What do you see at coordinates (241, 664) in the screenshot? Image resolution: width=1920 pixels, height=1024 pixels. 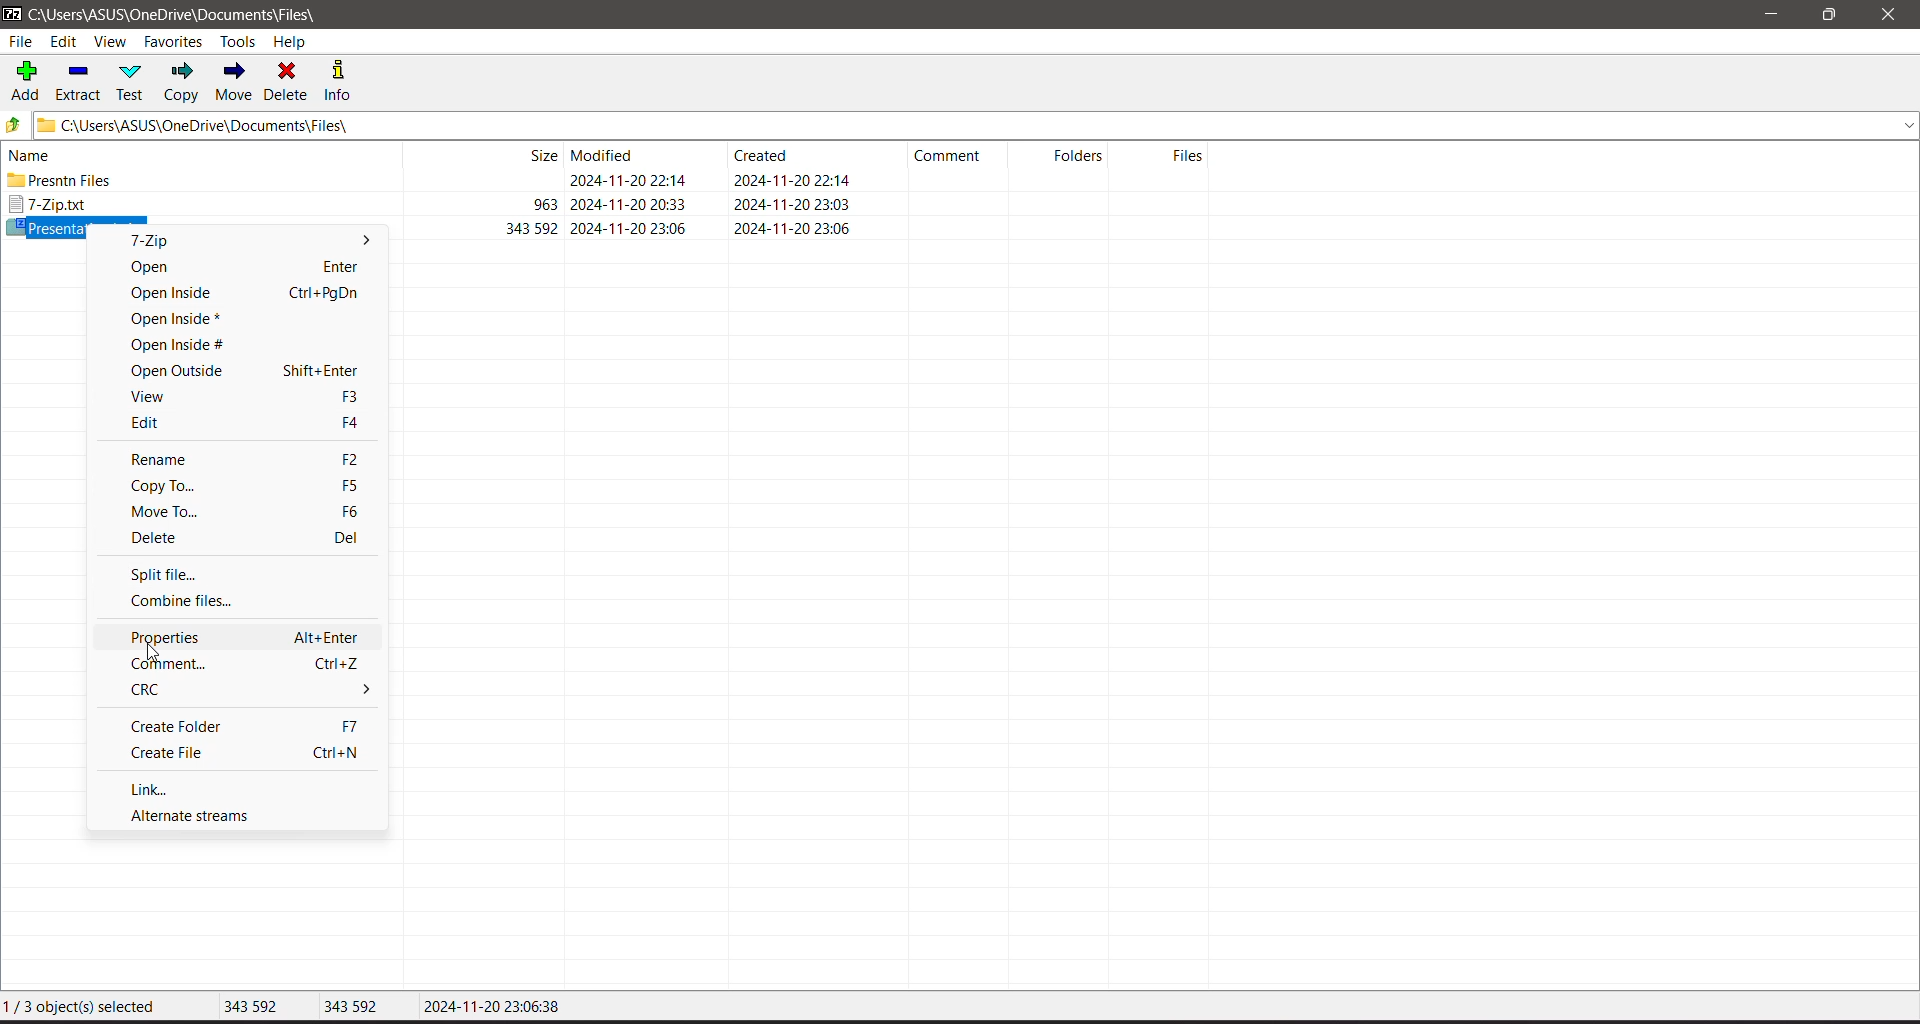 I see `Comment` at bounding box center [241, 664].